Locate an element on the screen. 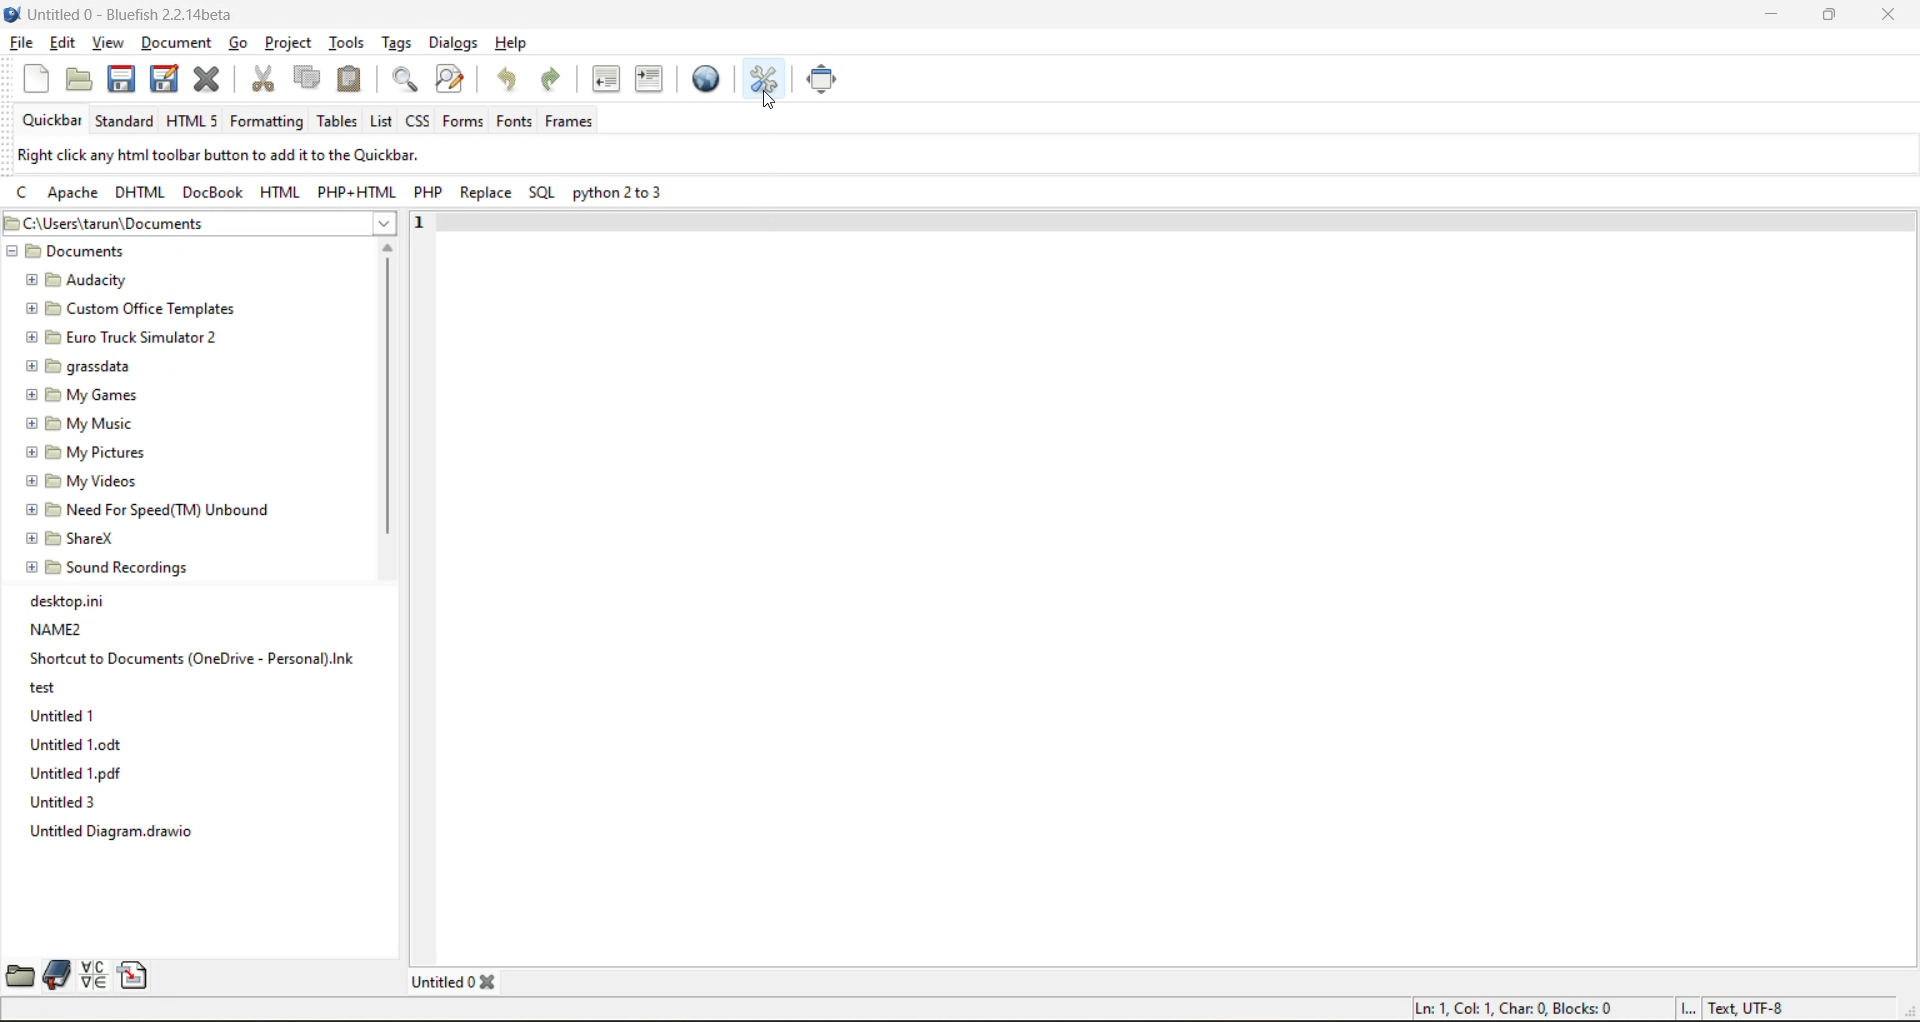 This screenshot has height=1022, width=1920. project is located at coordinates (289, 42).